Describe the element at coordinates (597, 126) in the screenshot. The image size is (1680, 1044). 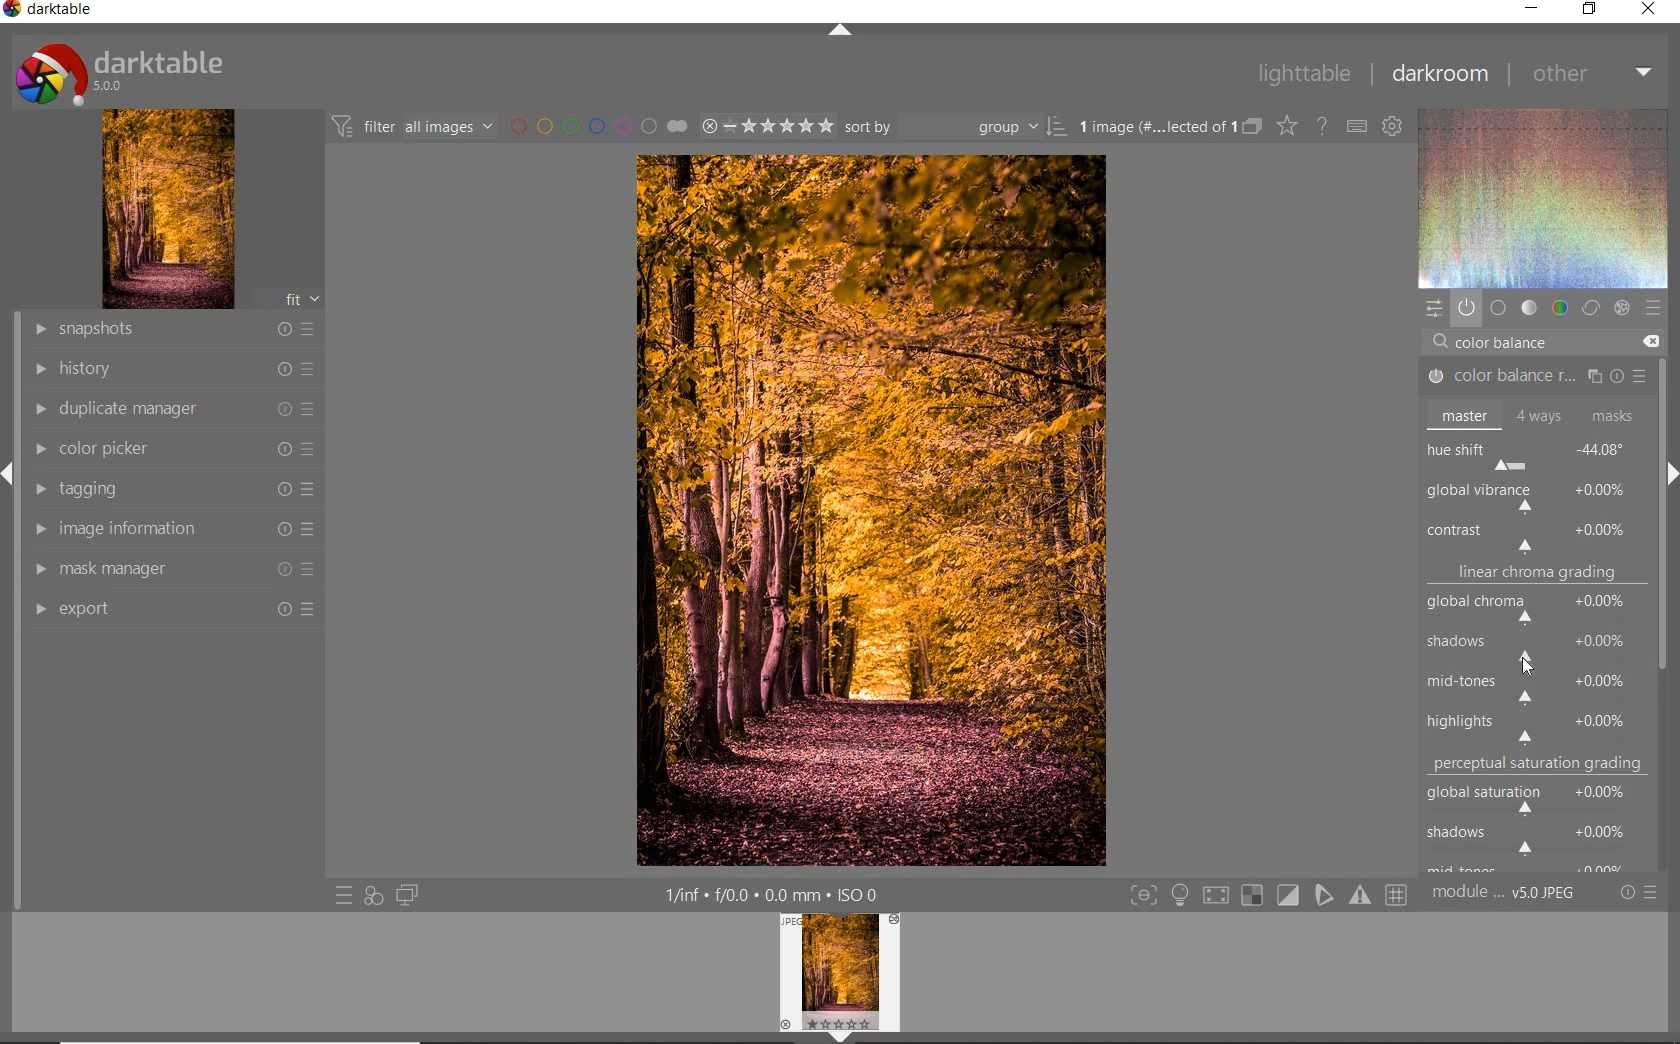
I see `filter by image color label` at that location.